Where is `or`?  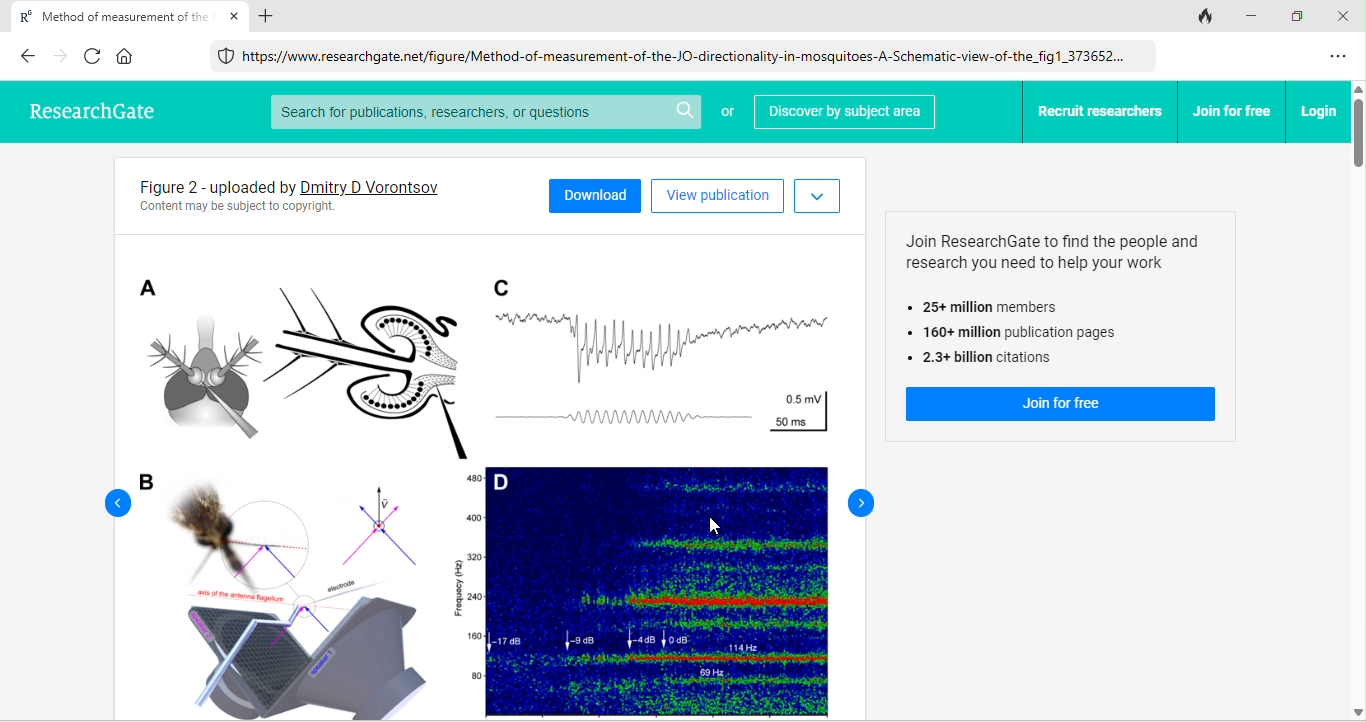
or is located at coordinates (726, 114).